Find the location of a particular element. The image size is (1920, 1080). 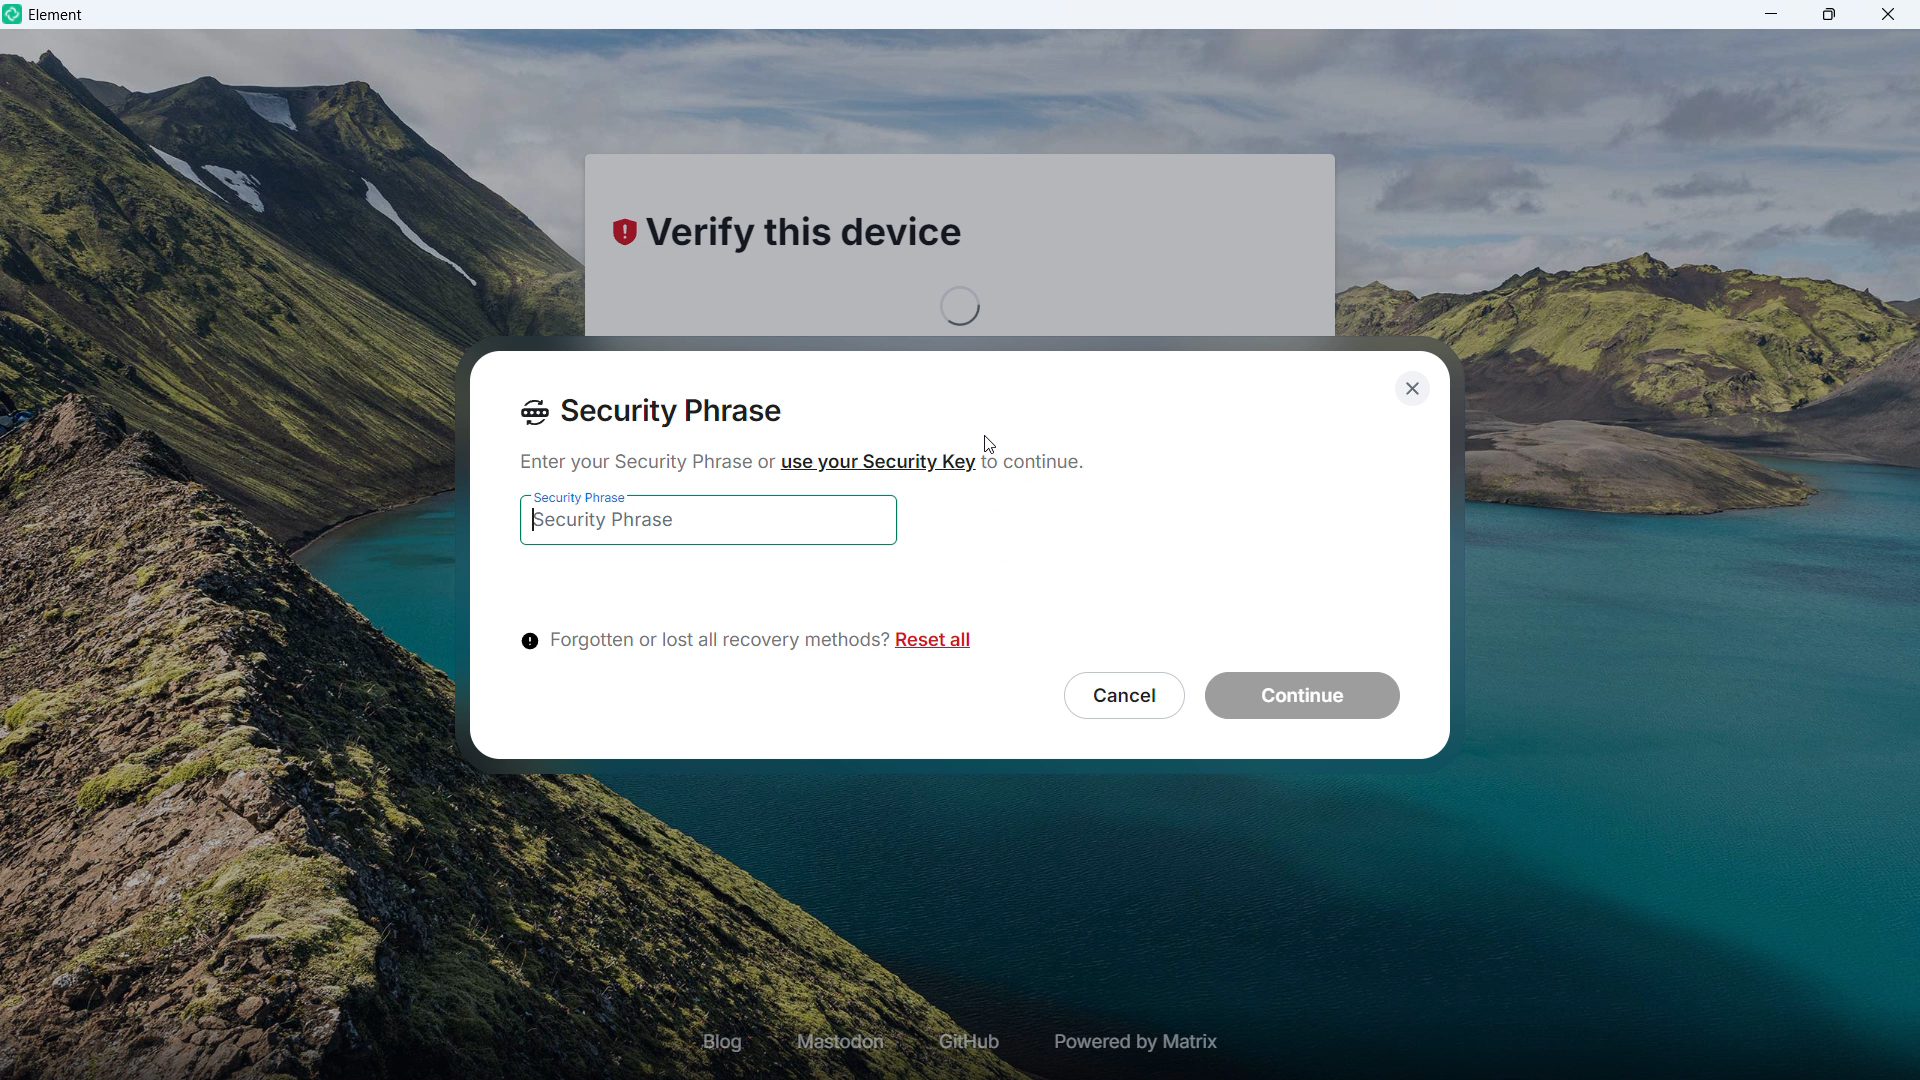

minimize is located at coordinates (1772, 14).